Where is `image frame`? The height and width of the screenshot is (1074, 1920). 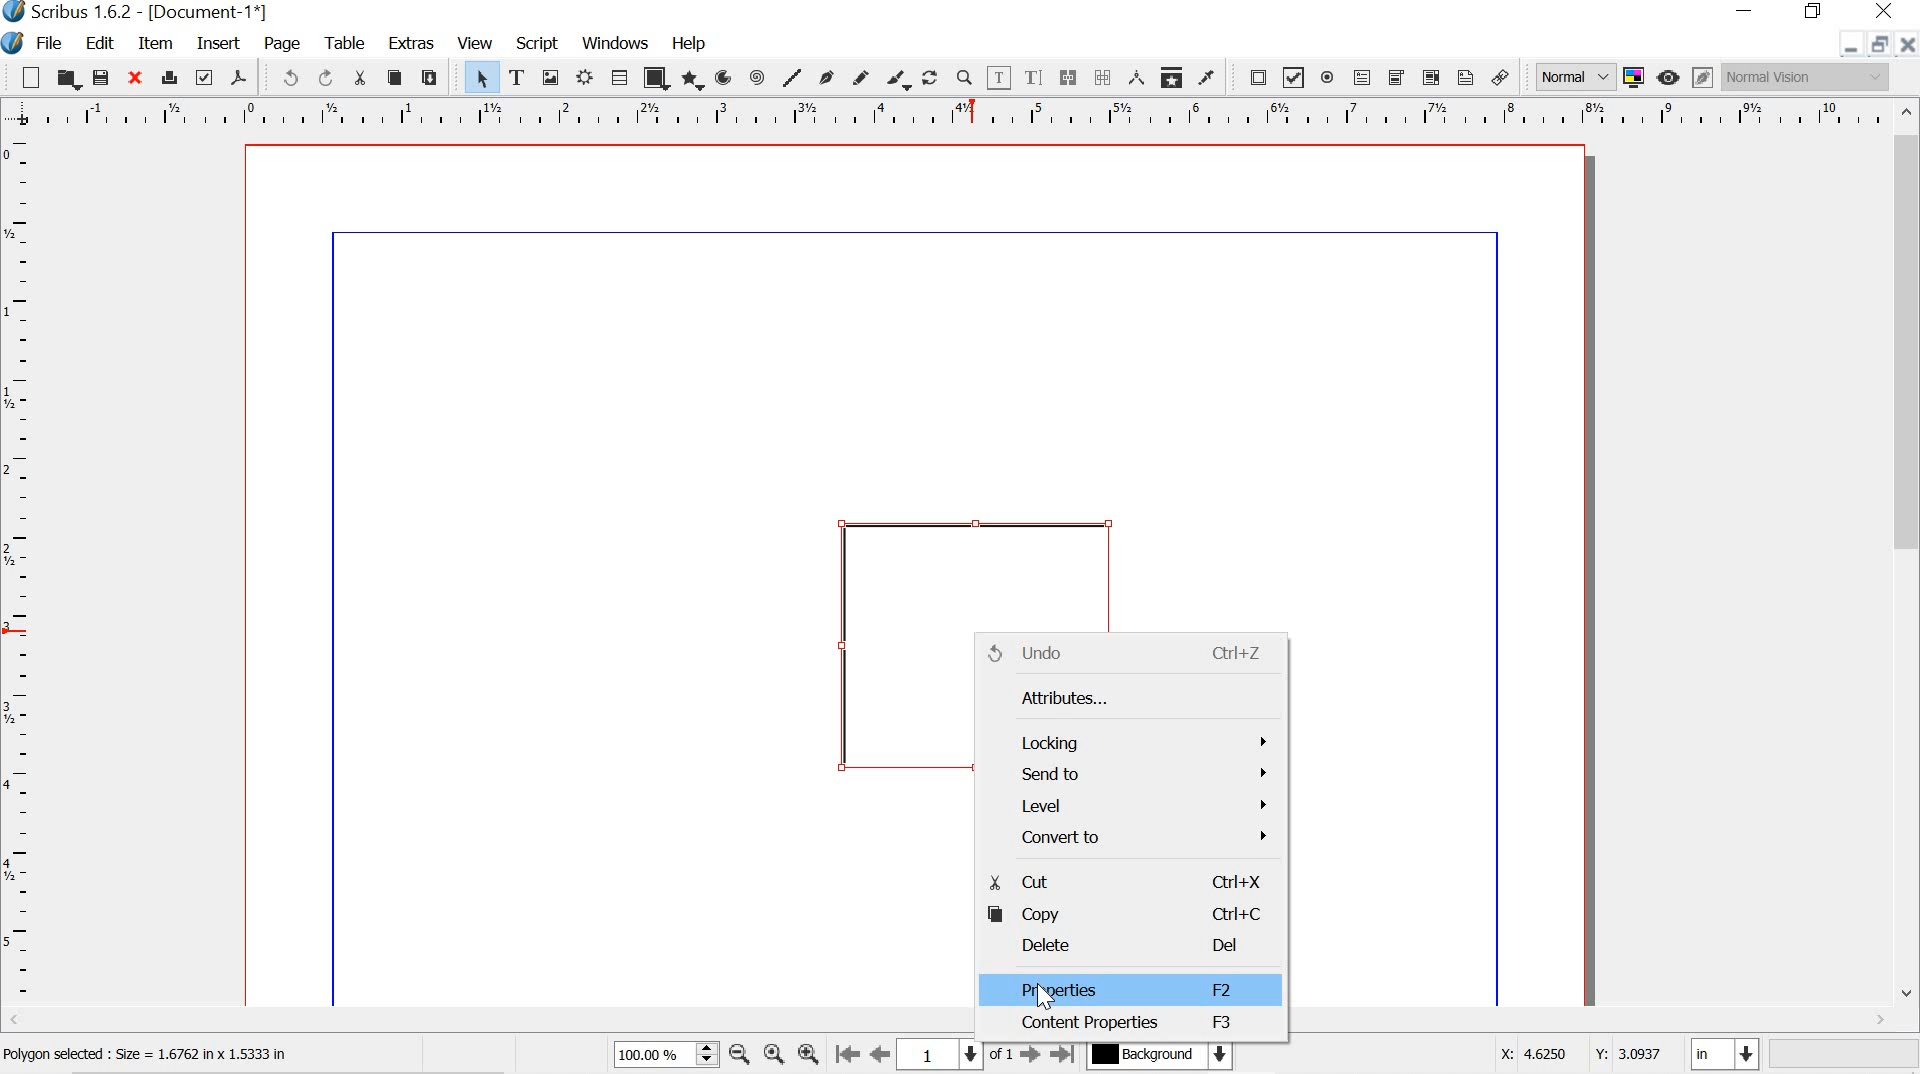 image frame is located at coordinates (551, 77).